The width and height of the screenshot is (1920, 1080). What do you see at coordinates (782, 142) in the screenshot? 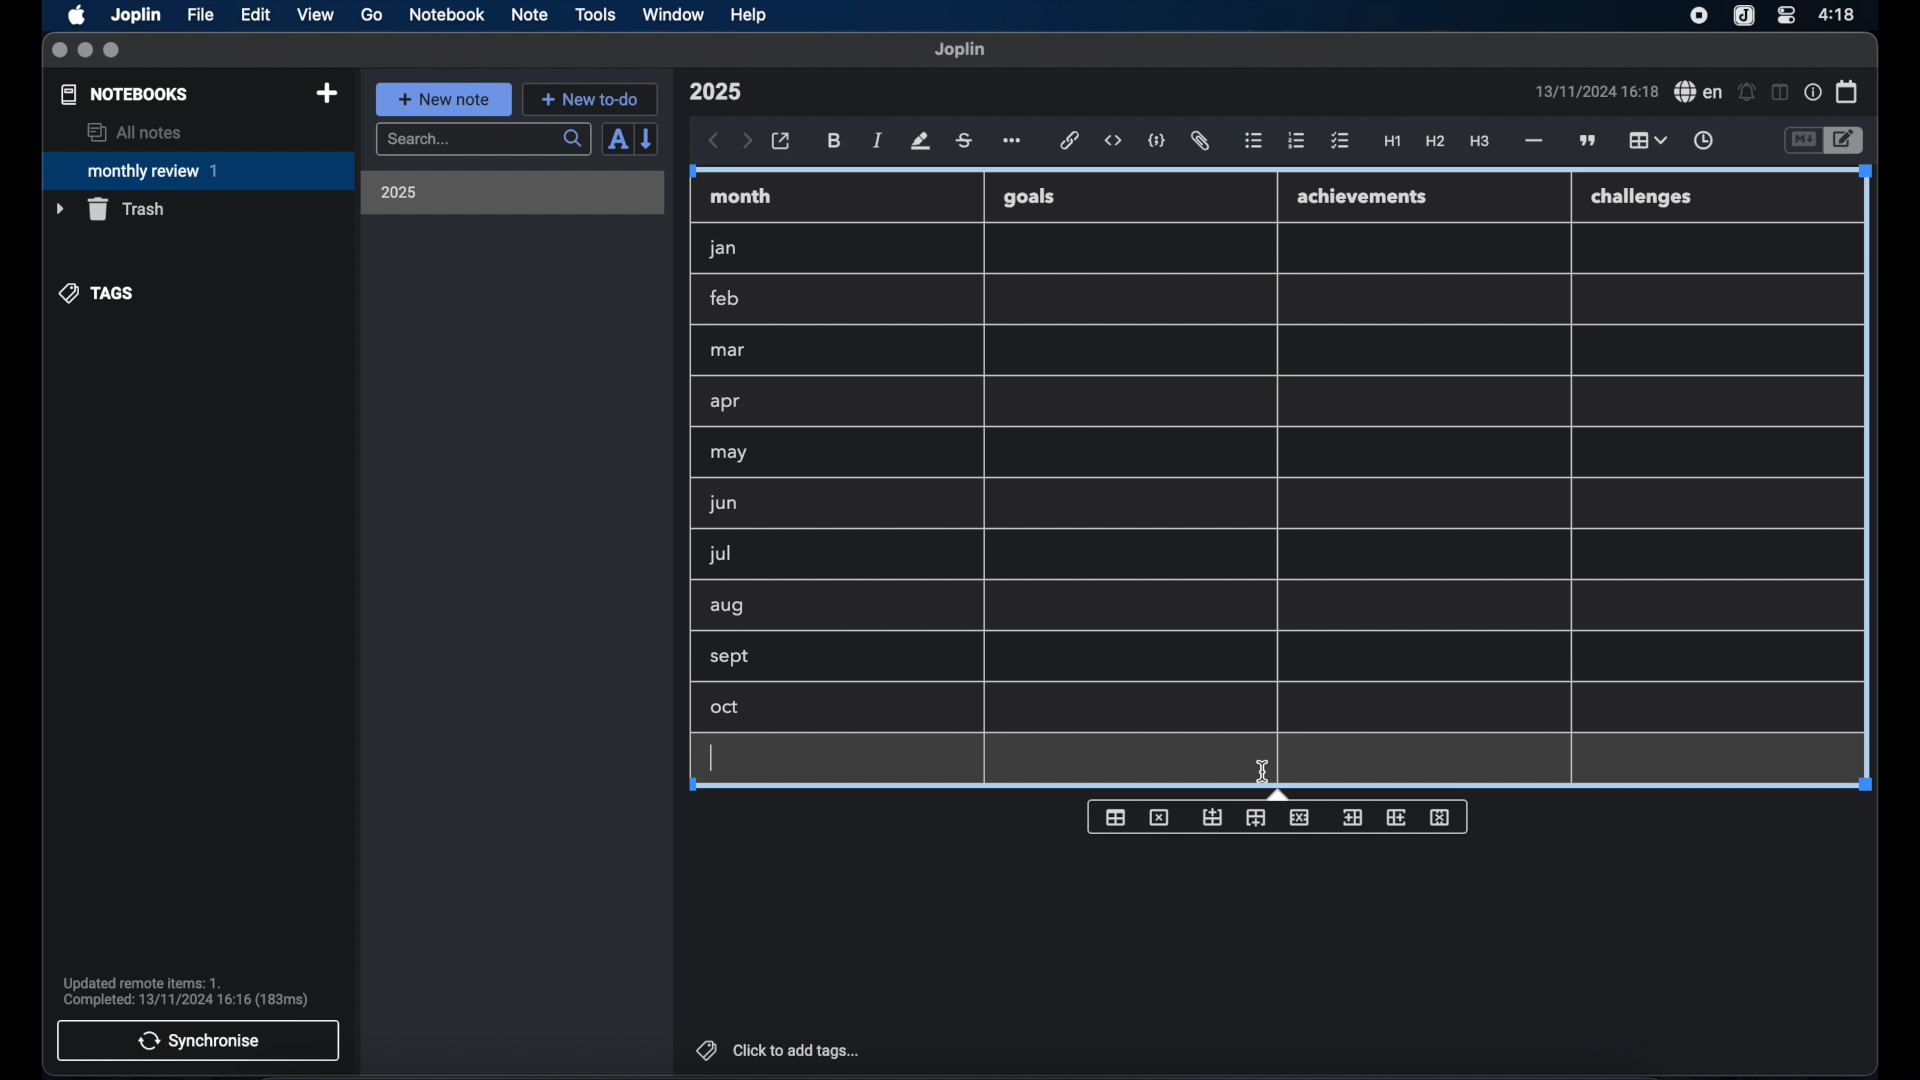
I see `open in external editor` at bounding box center [782, 142].